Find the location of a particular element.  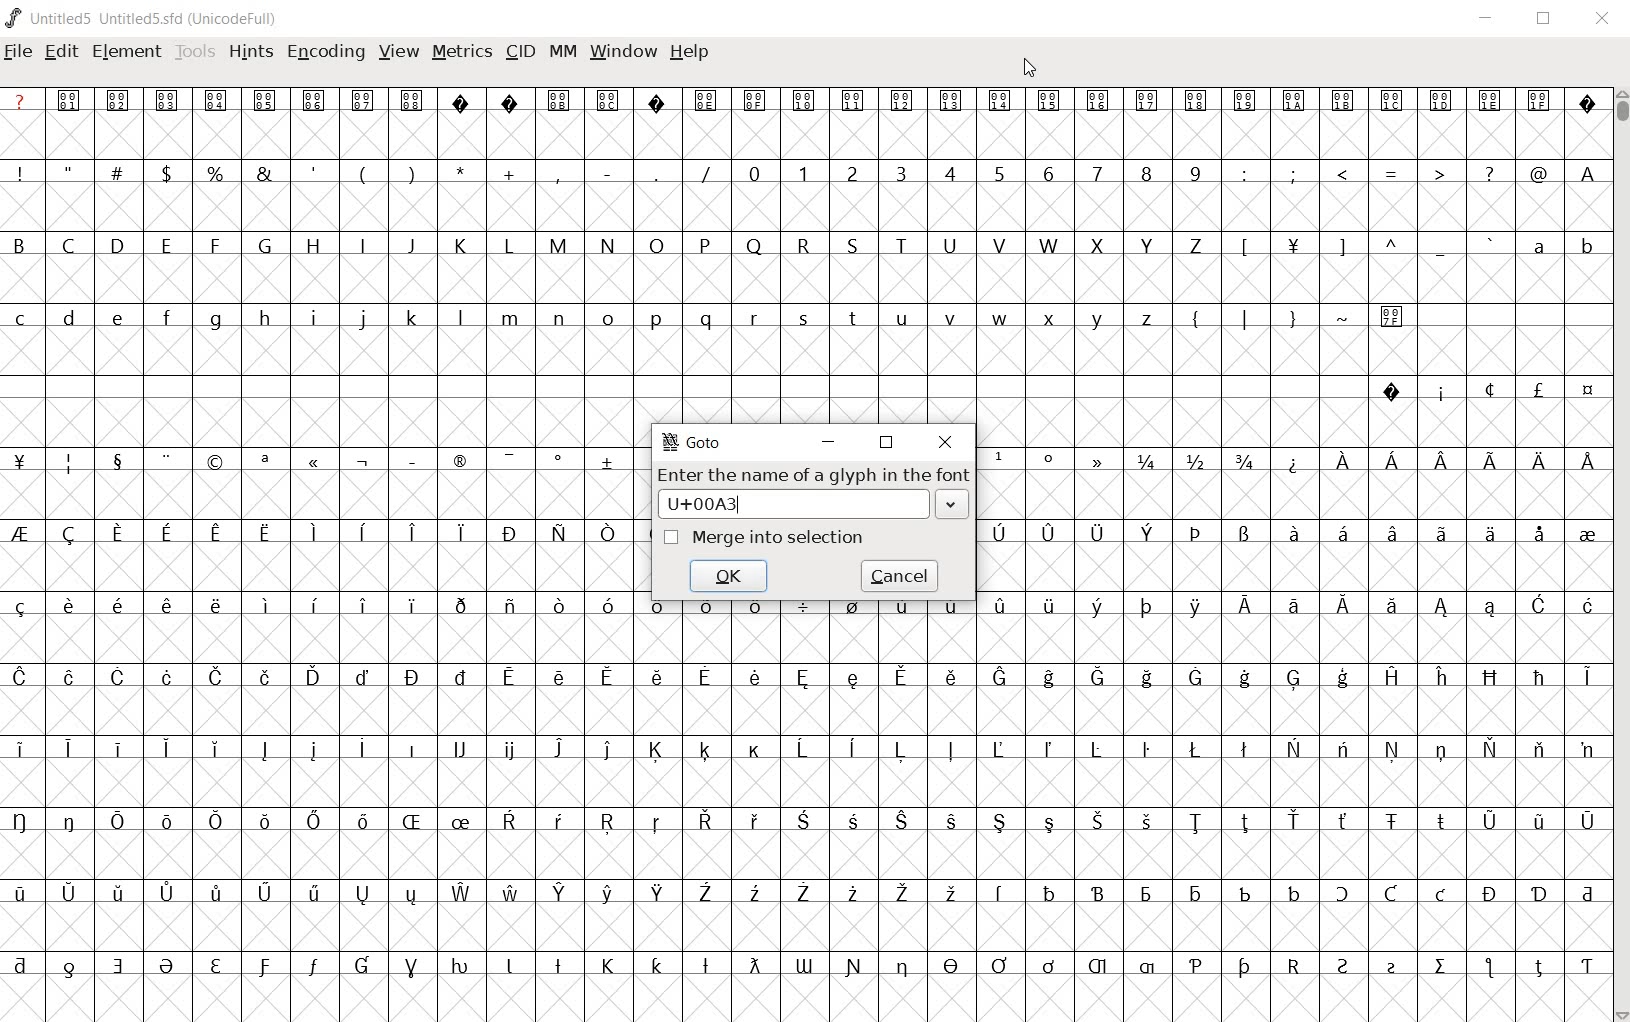

HINTS is located at coordinates (251, 53).